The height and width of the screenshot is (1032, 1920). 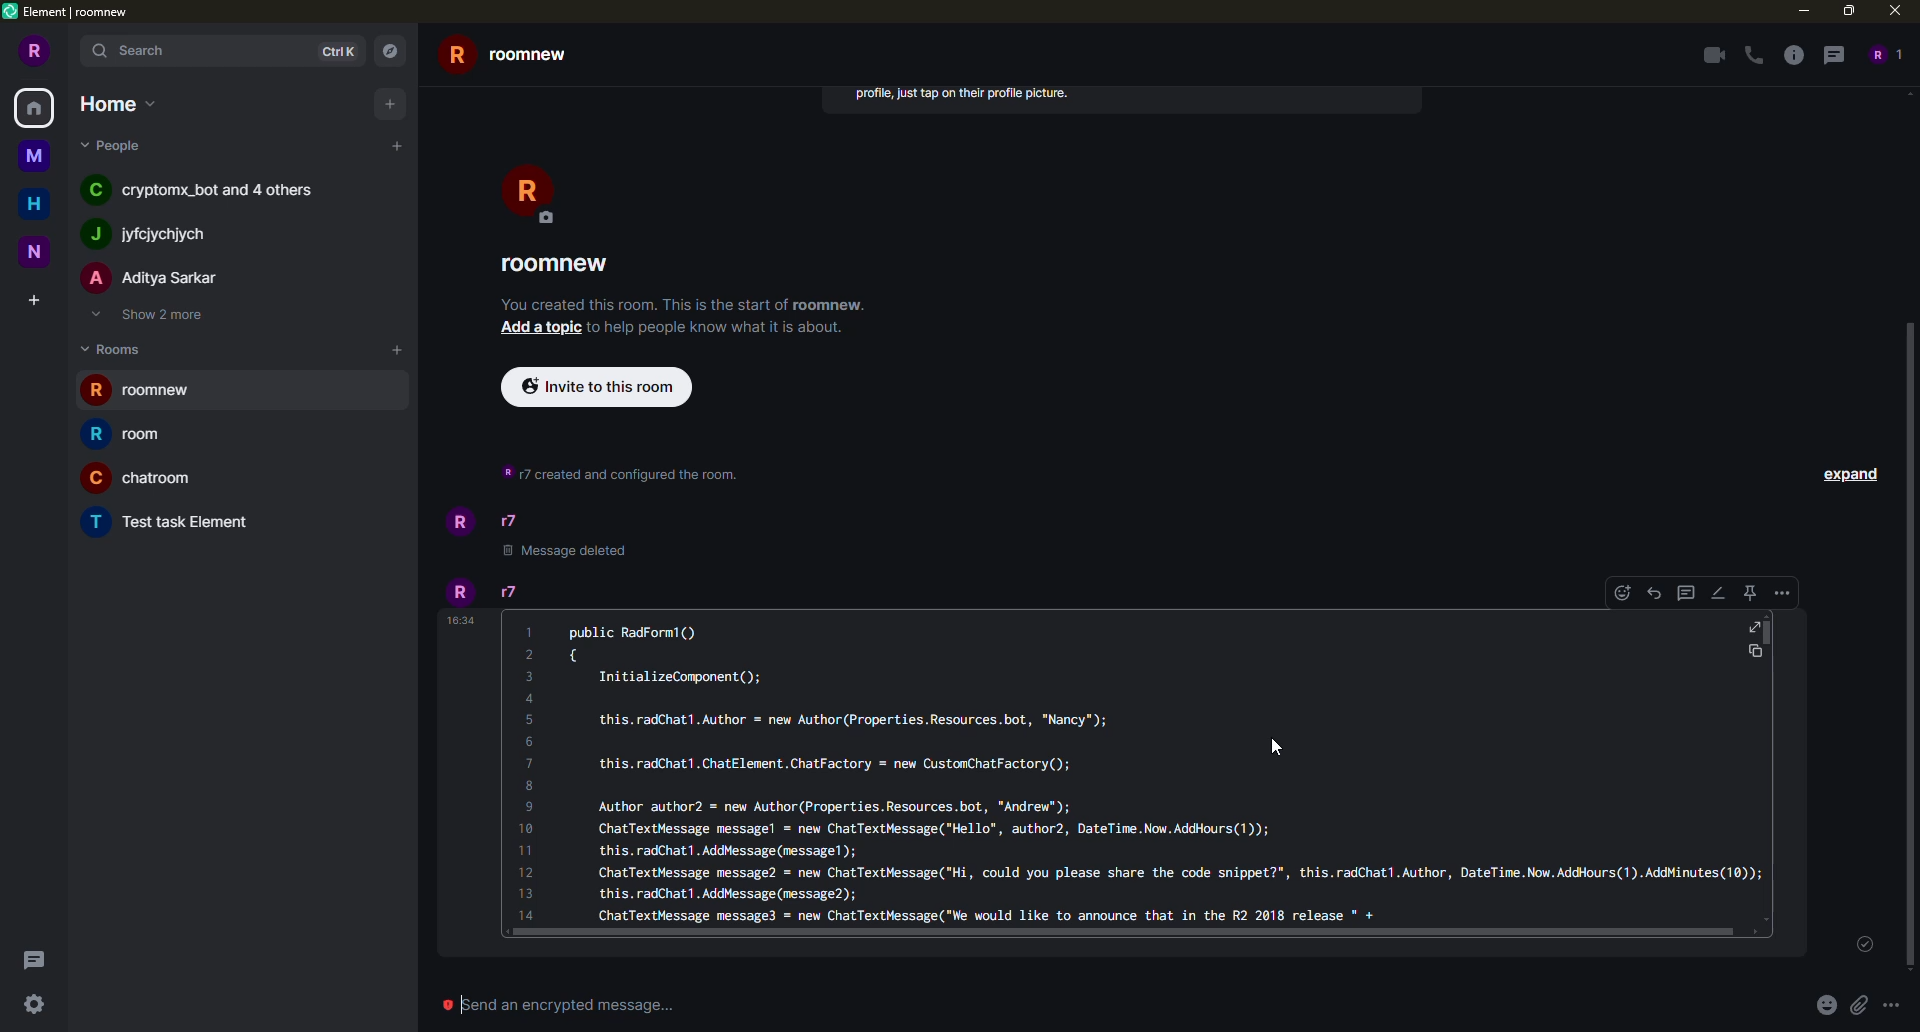 What do you see at coordinates (1125, 769) in the screenshot?
I see `code` at bounding box center [1125, 769].